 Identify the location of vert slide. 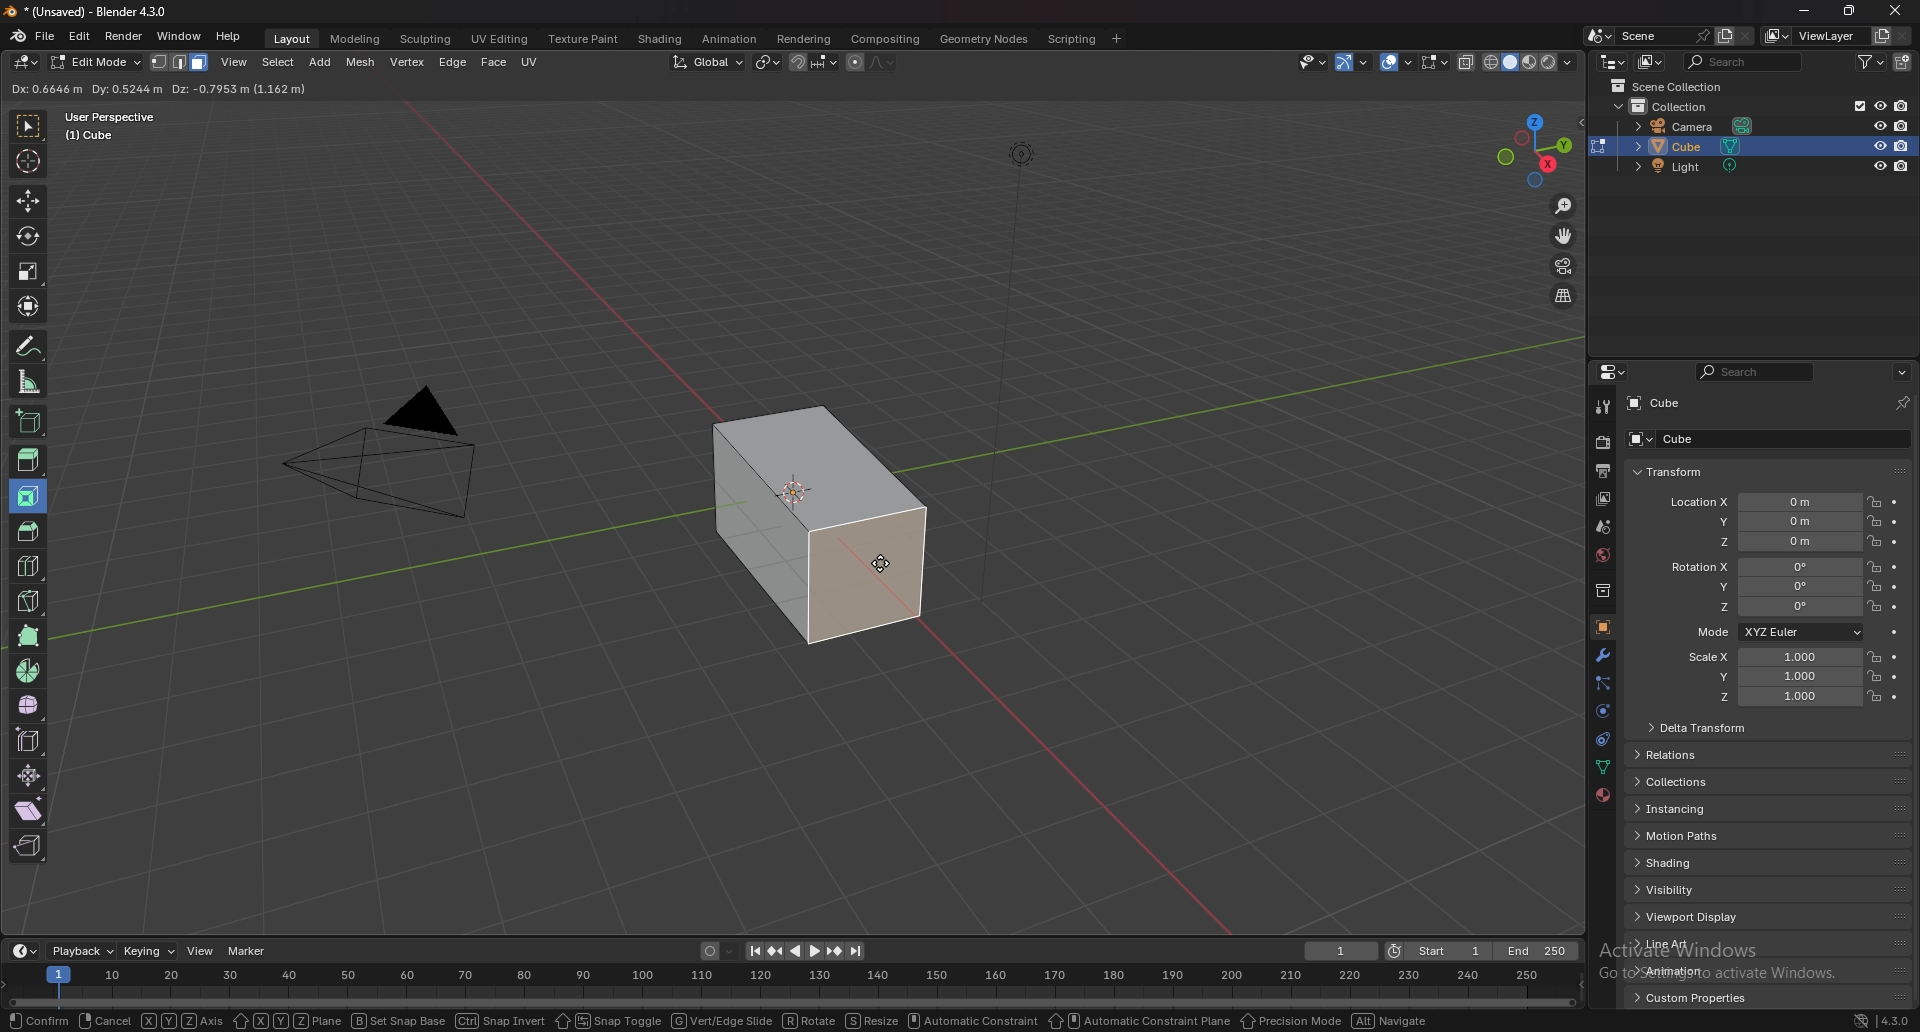
(723, 1019).